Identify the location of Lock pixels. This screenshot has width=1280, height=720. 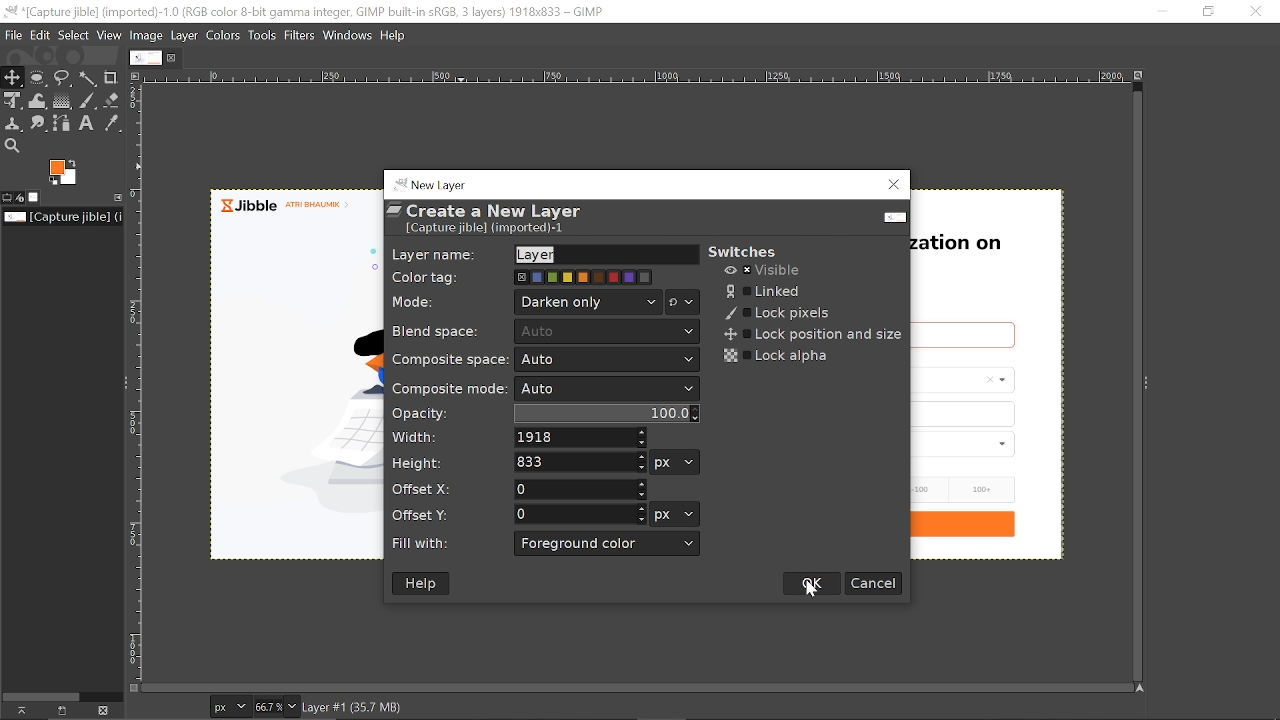
(777, 313).